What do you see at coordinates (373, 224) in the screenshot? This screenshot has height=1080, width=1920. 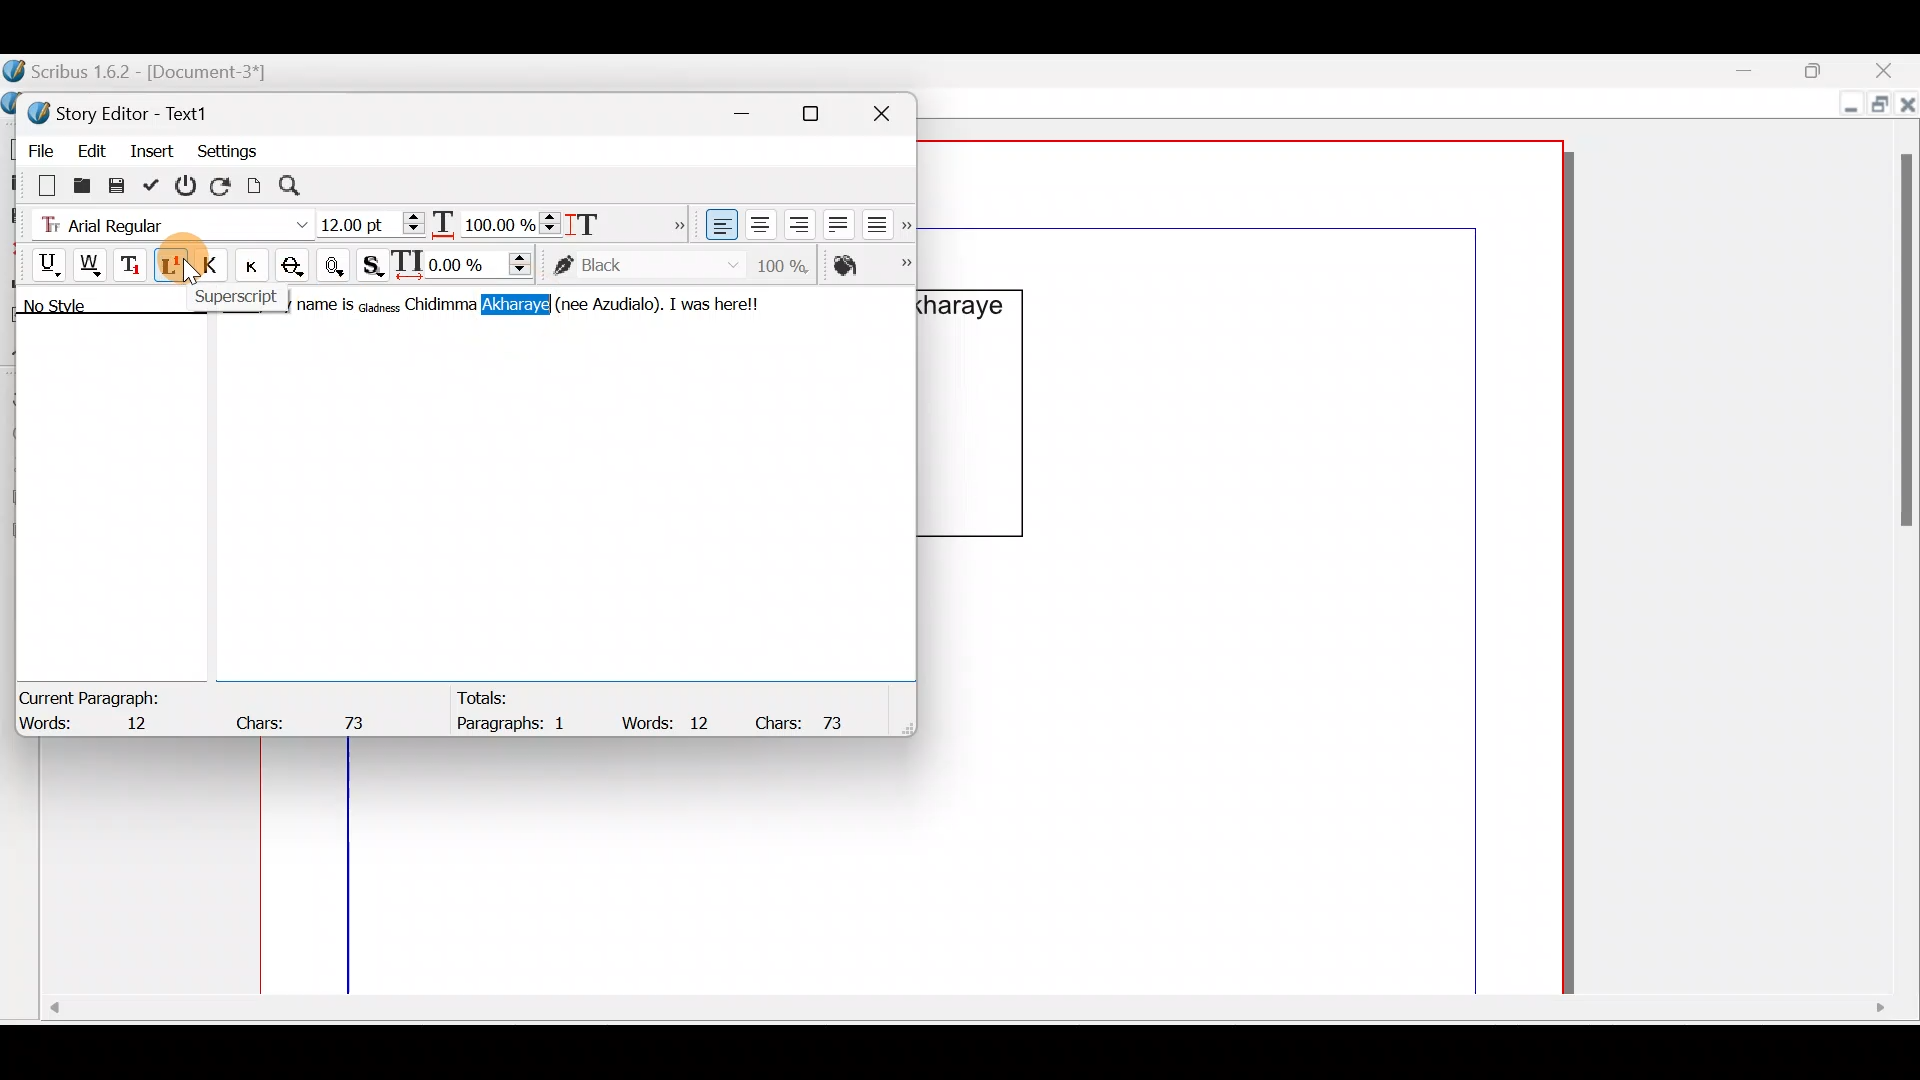 I see `Font size - 12:00pt` at bounding box center [373, 224].